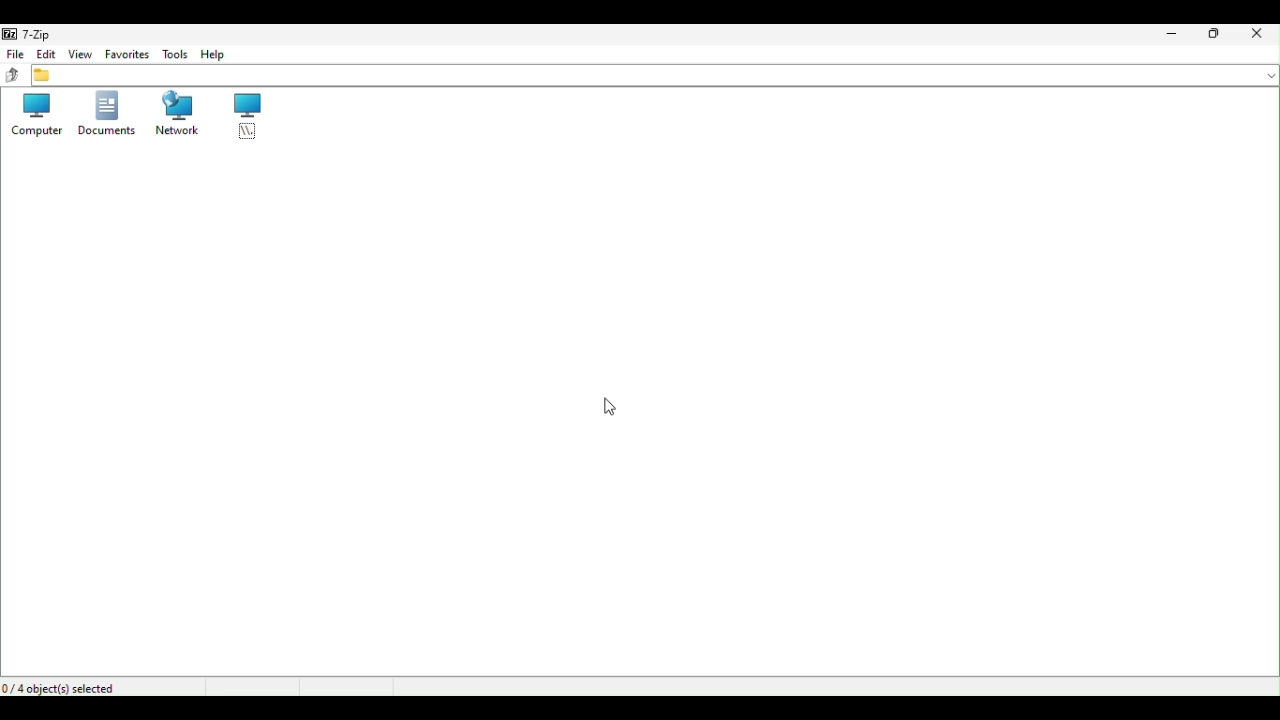  What do you see at coordinates (1260, 37) in the screenshot?
I see `Close` at bounding box center [1260, 37].